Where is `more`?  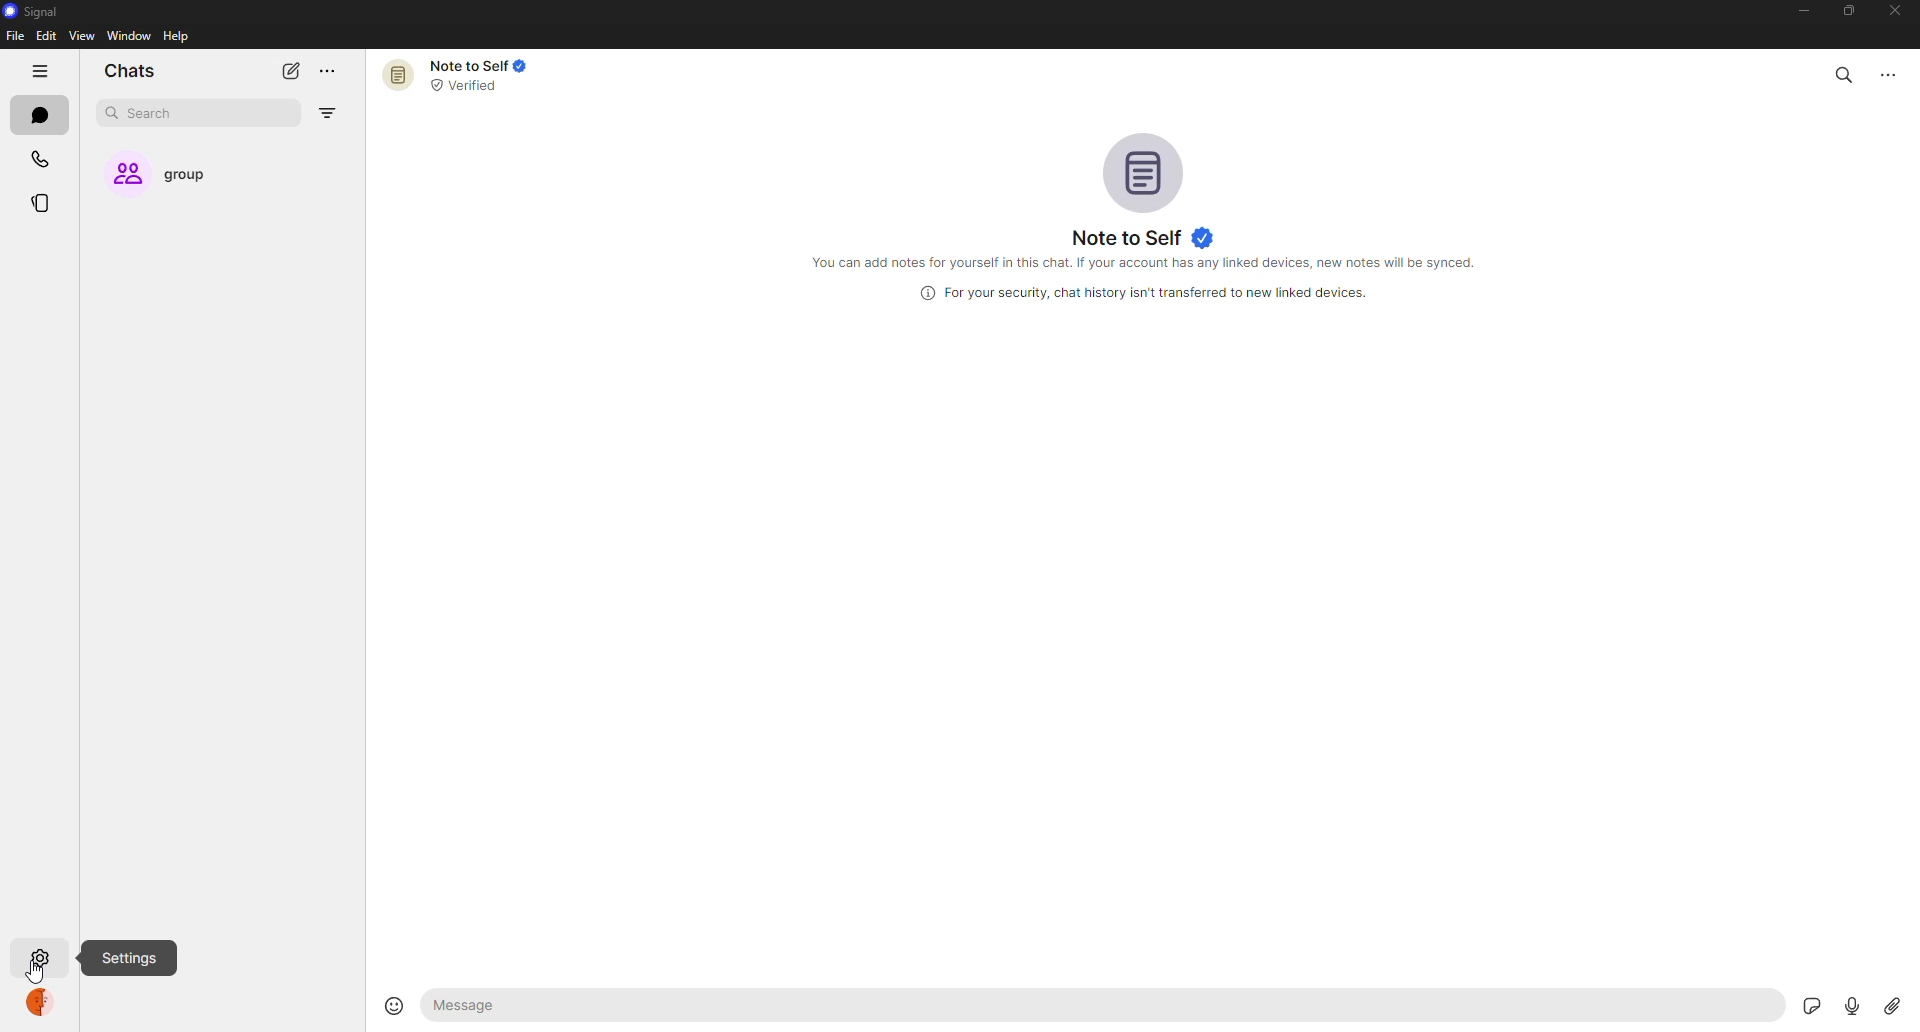 more is located at coordinates (327, 72).